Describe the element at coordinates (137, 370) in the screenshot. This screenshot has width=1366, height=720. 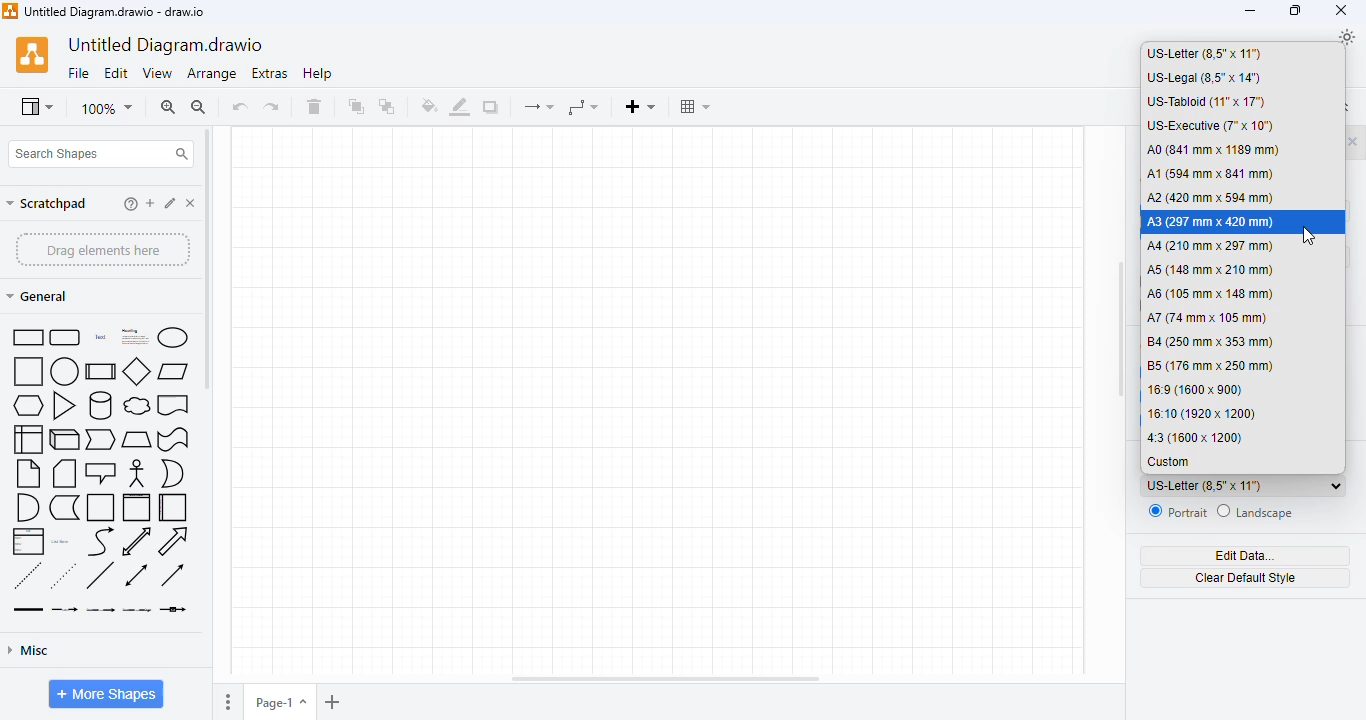
I see `diamond` at that location.